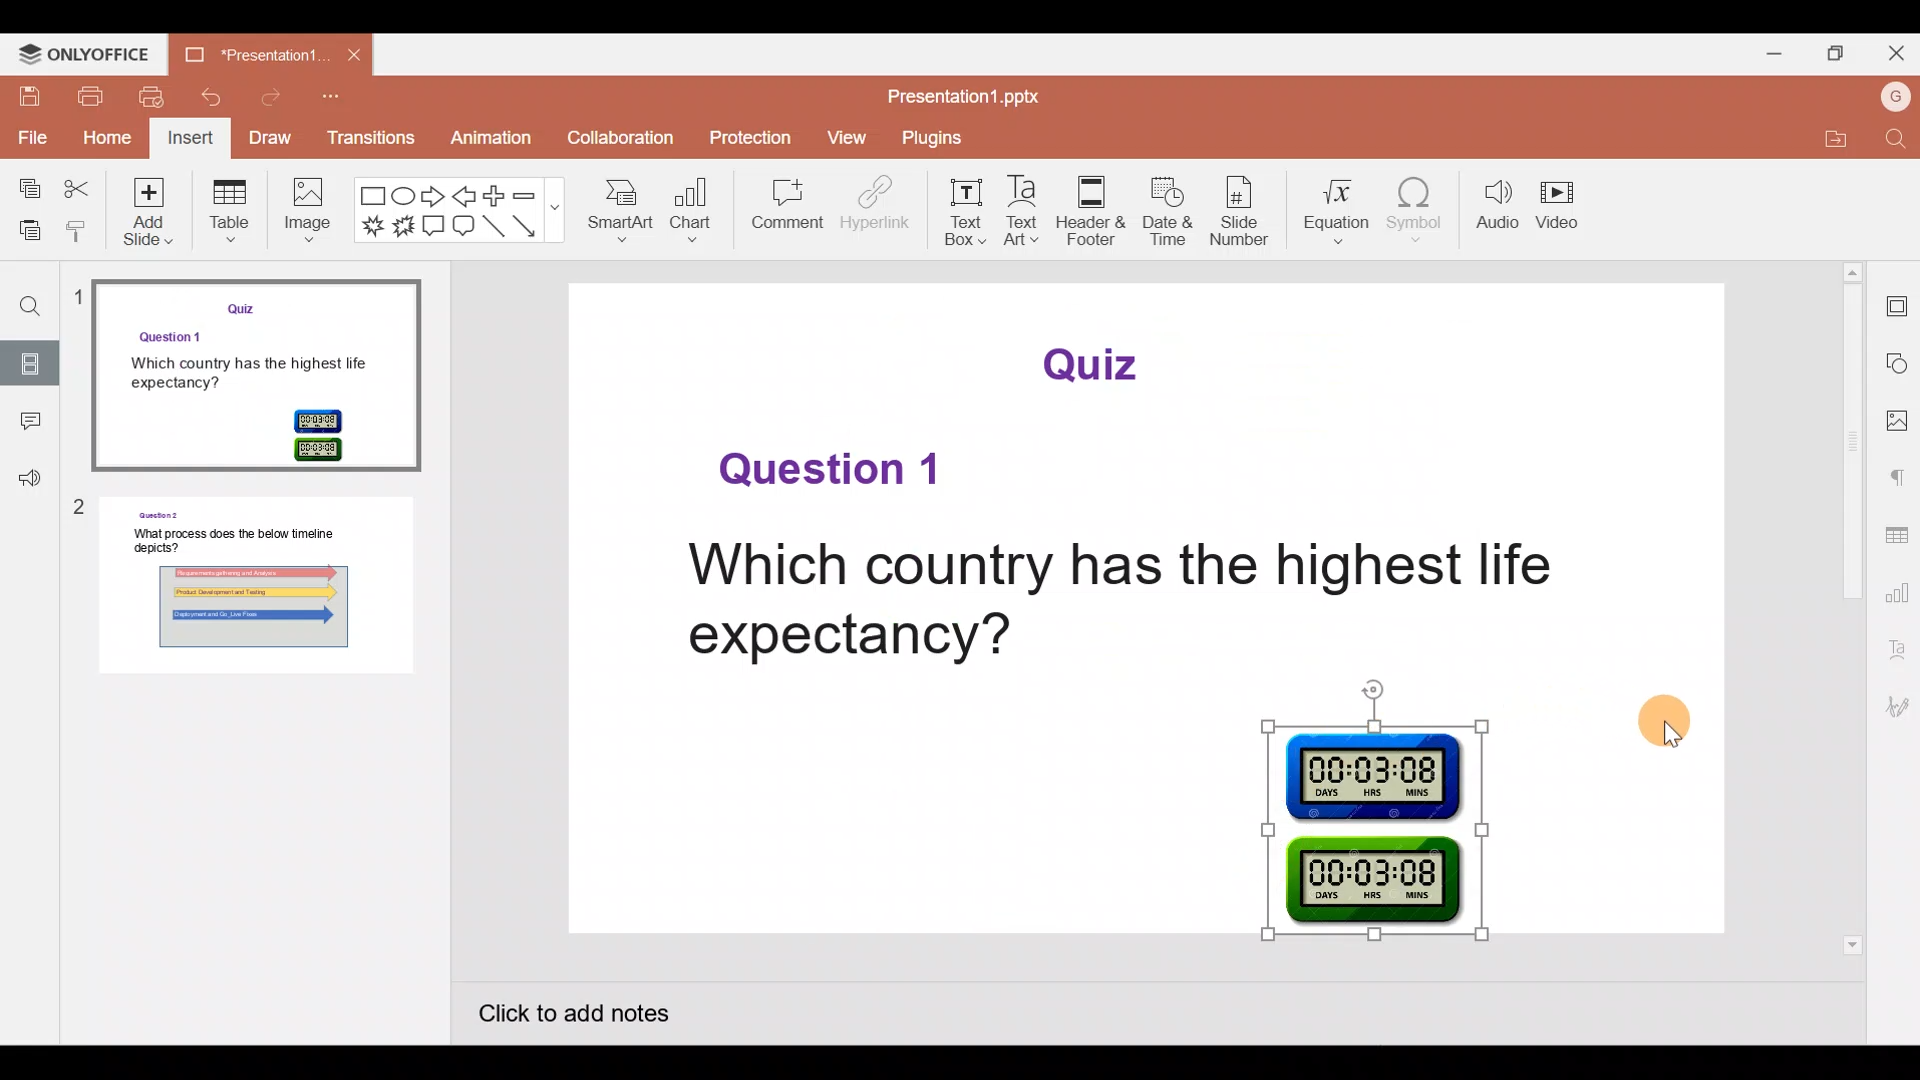  Describe the element at coordinates (229, 218) in the screenshot. I see `Table` at that location.